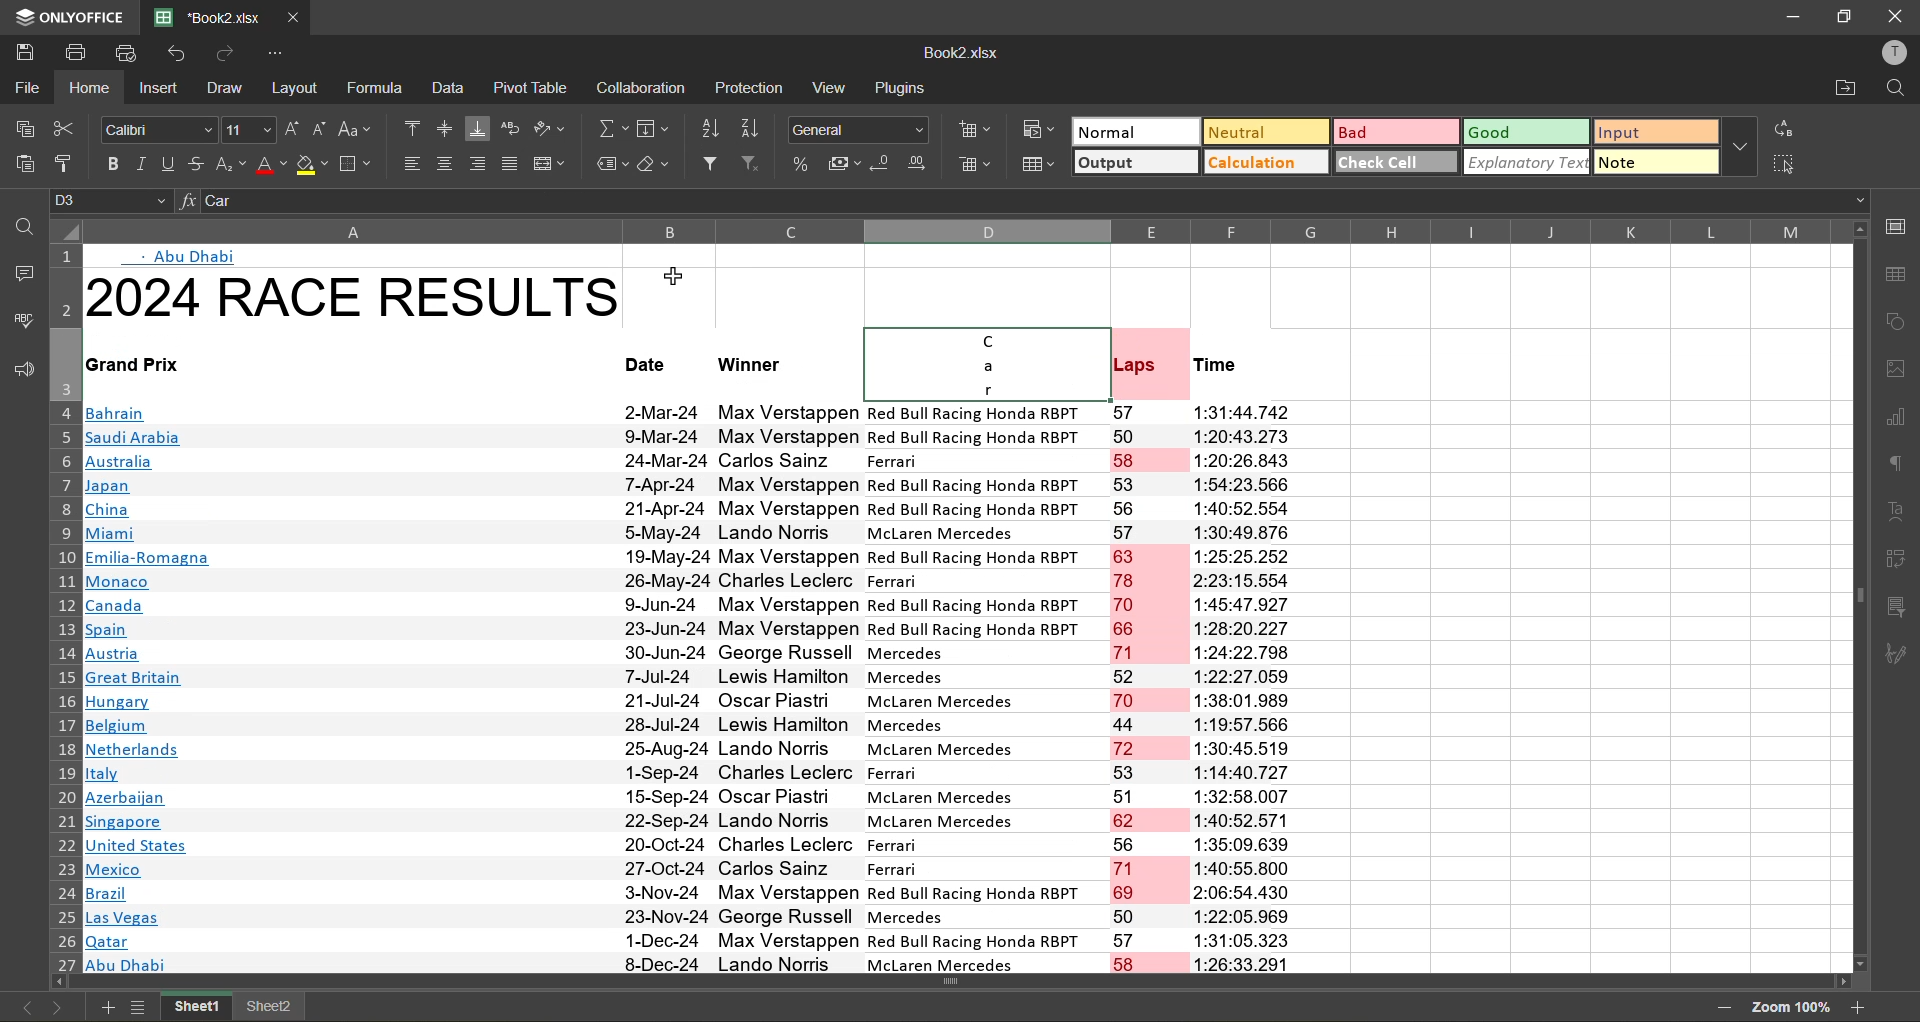 The height and width of the screenshot is (1022, 1920). What do you see at coordinates (56, 1006) in the screenshot?
I see `next` at bounding box center [56, 1006].